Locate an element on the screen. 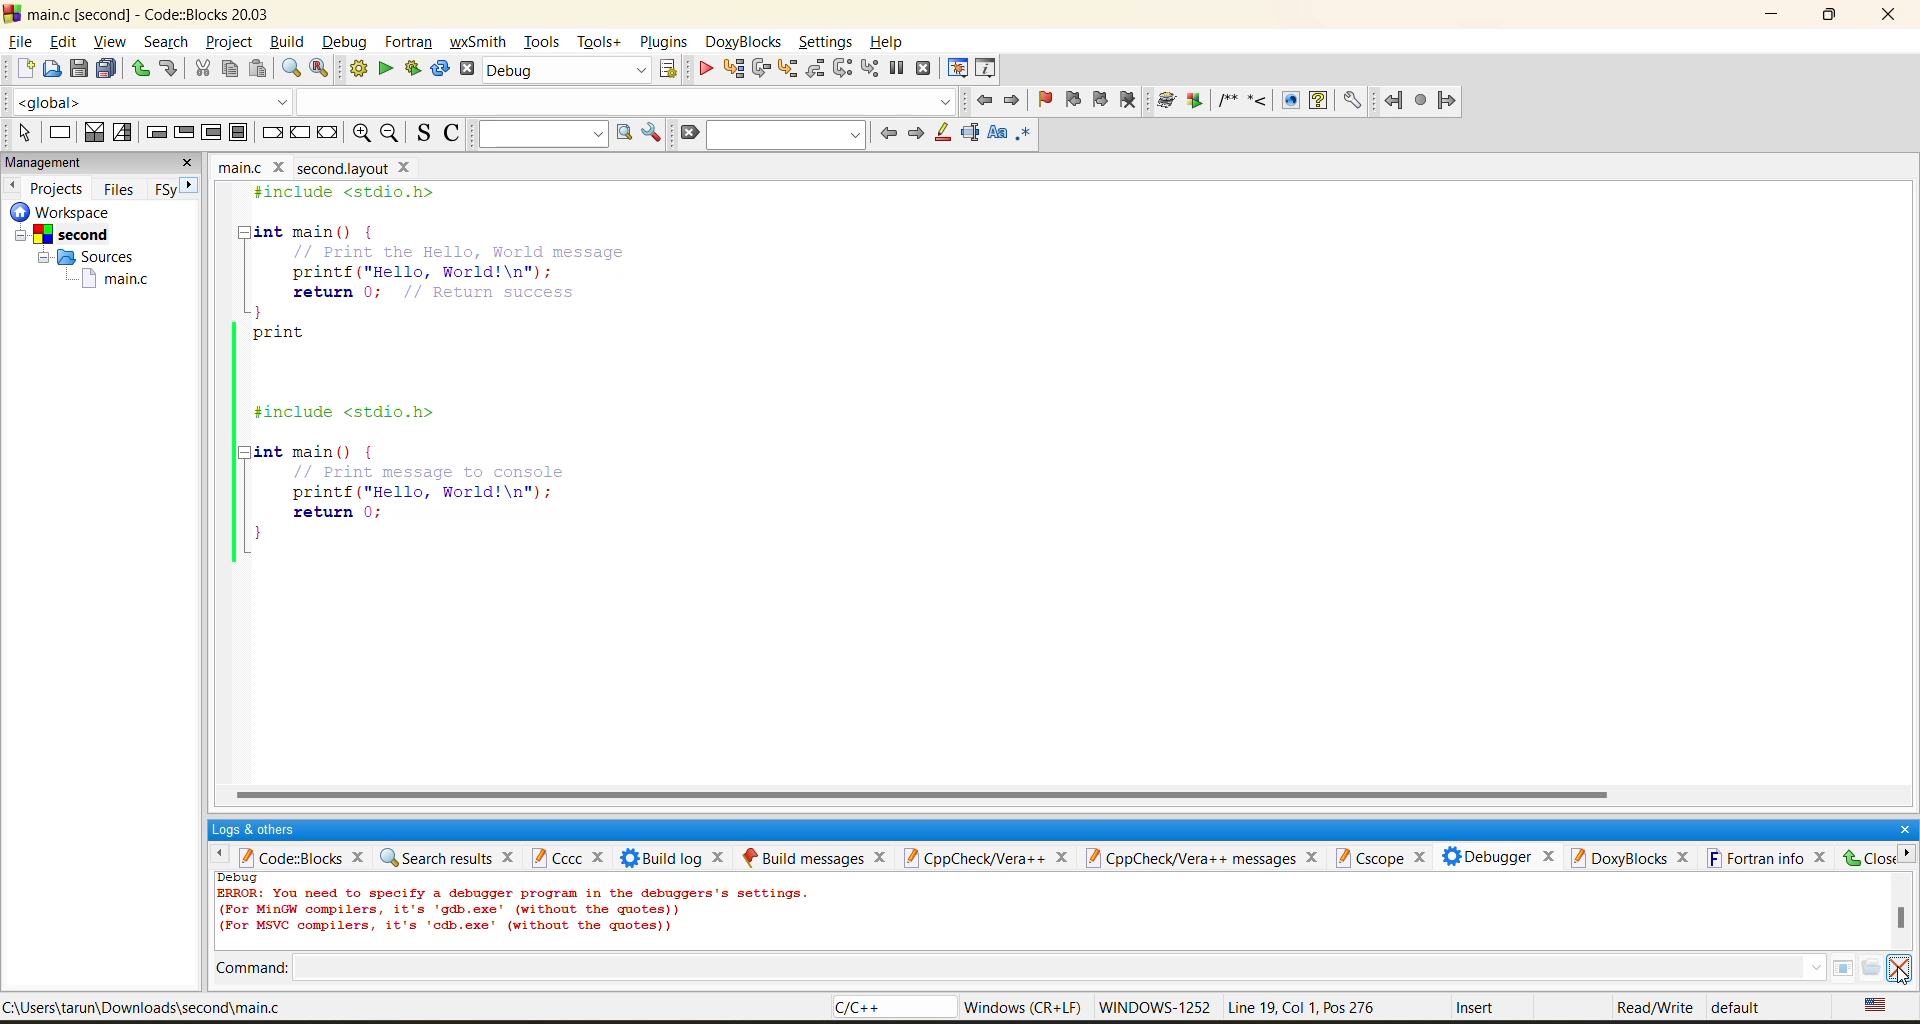 The height and width of the screenshot is (1024, 1920). Close is located at coordinates (1871, 858).